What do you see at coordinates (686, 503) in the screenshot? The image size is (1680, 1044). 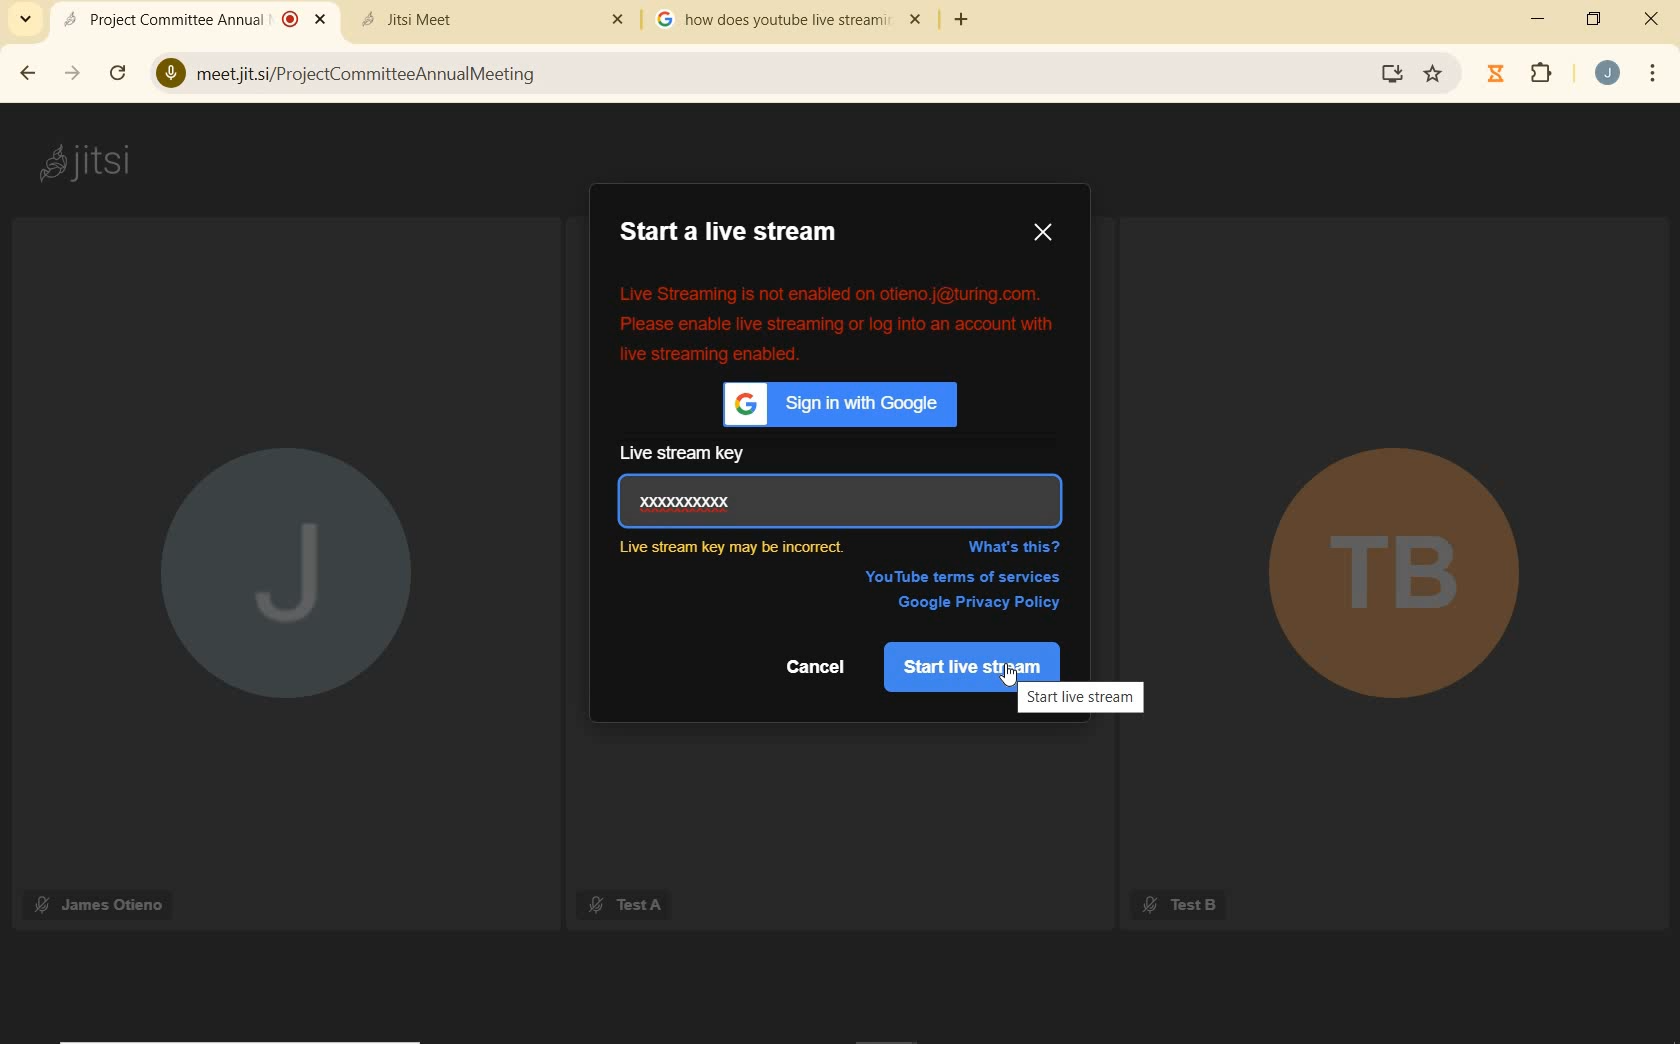 I see `live stream key` at bounding box center [686, 503].